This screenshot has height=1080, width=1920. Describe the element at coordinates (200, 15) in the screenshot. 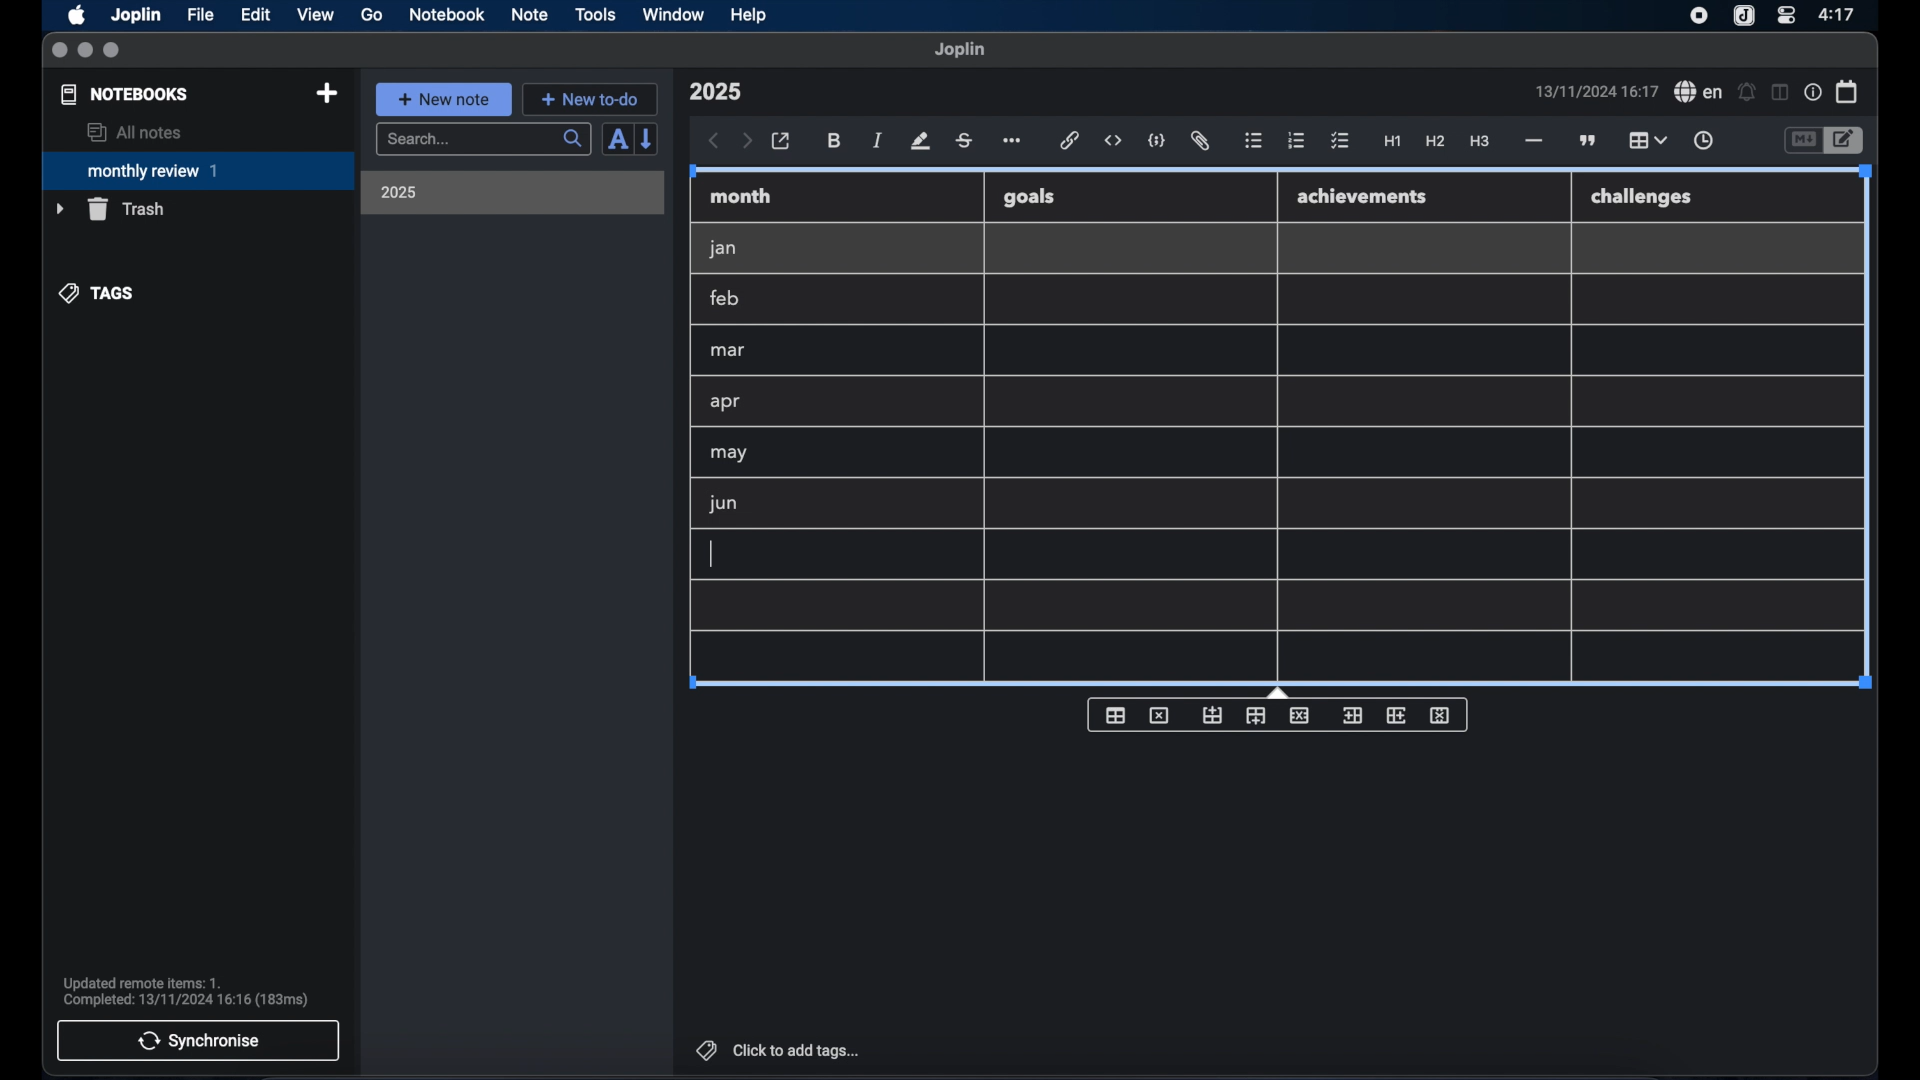

I see `file` at that location.